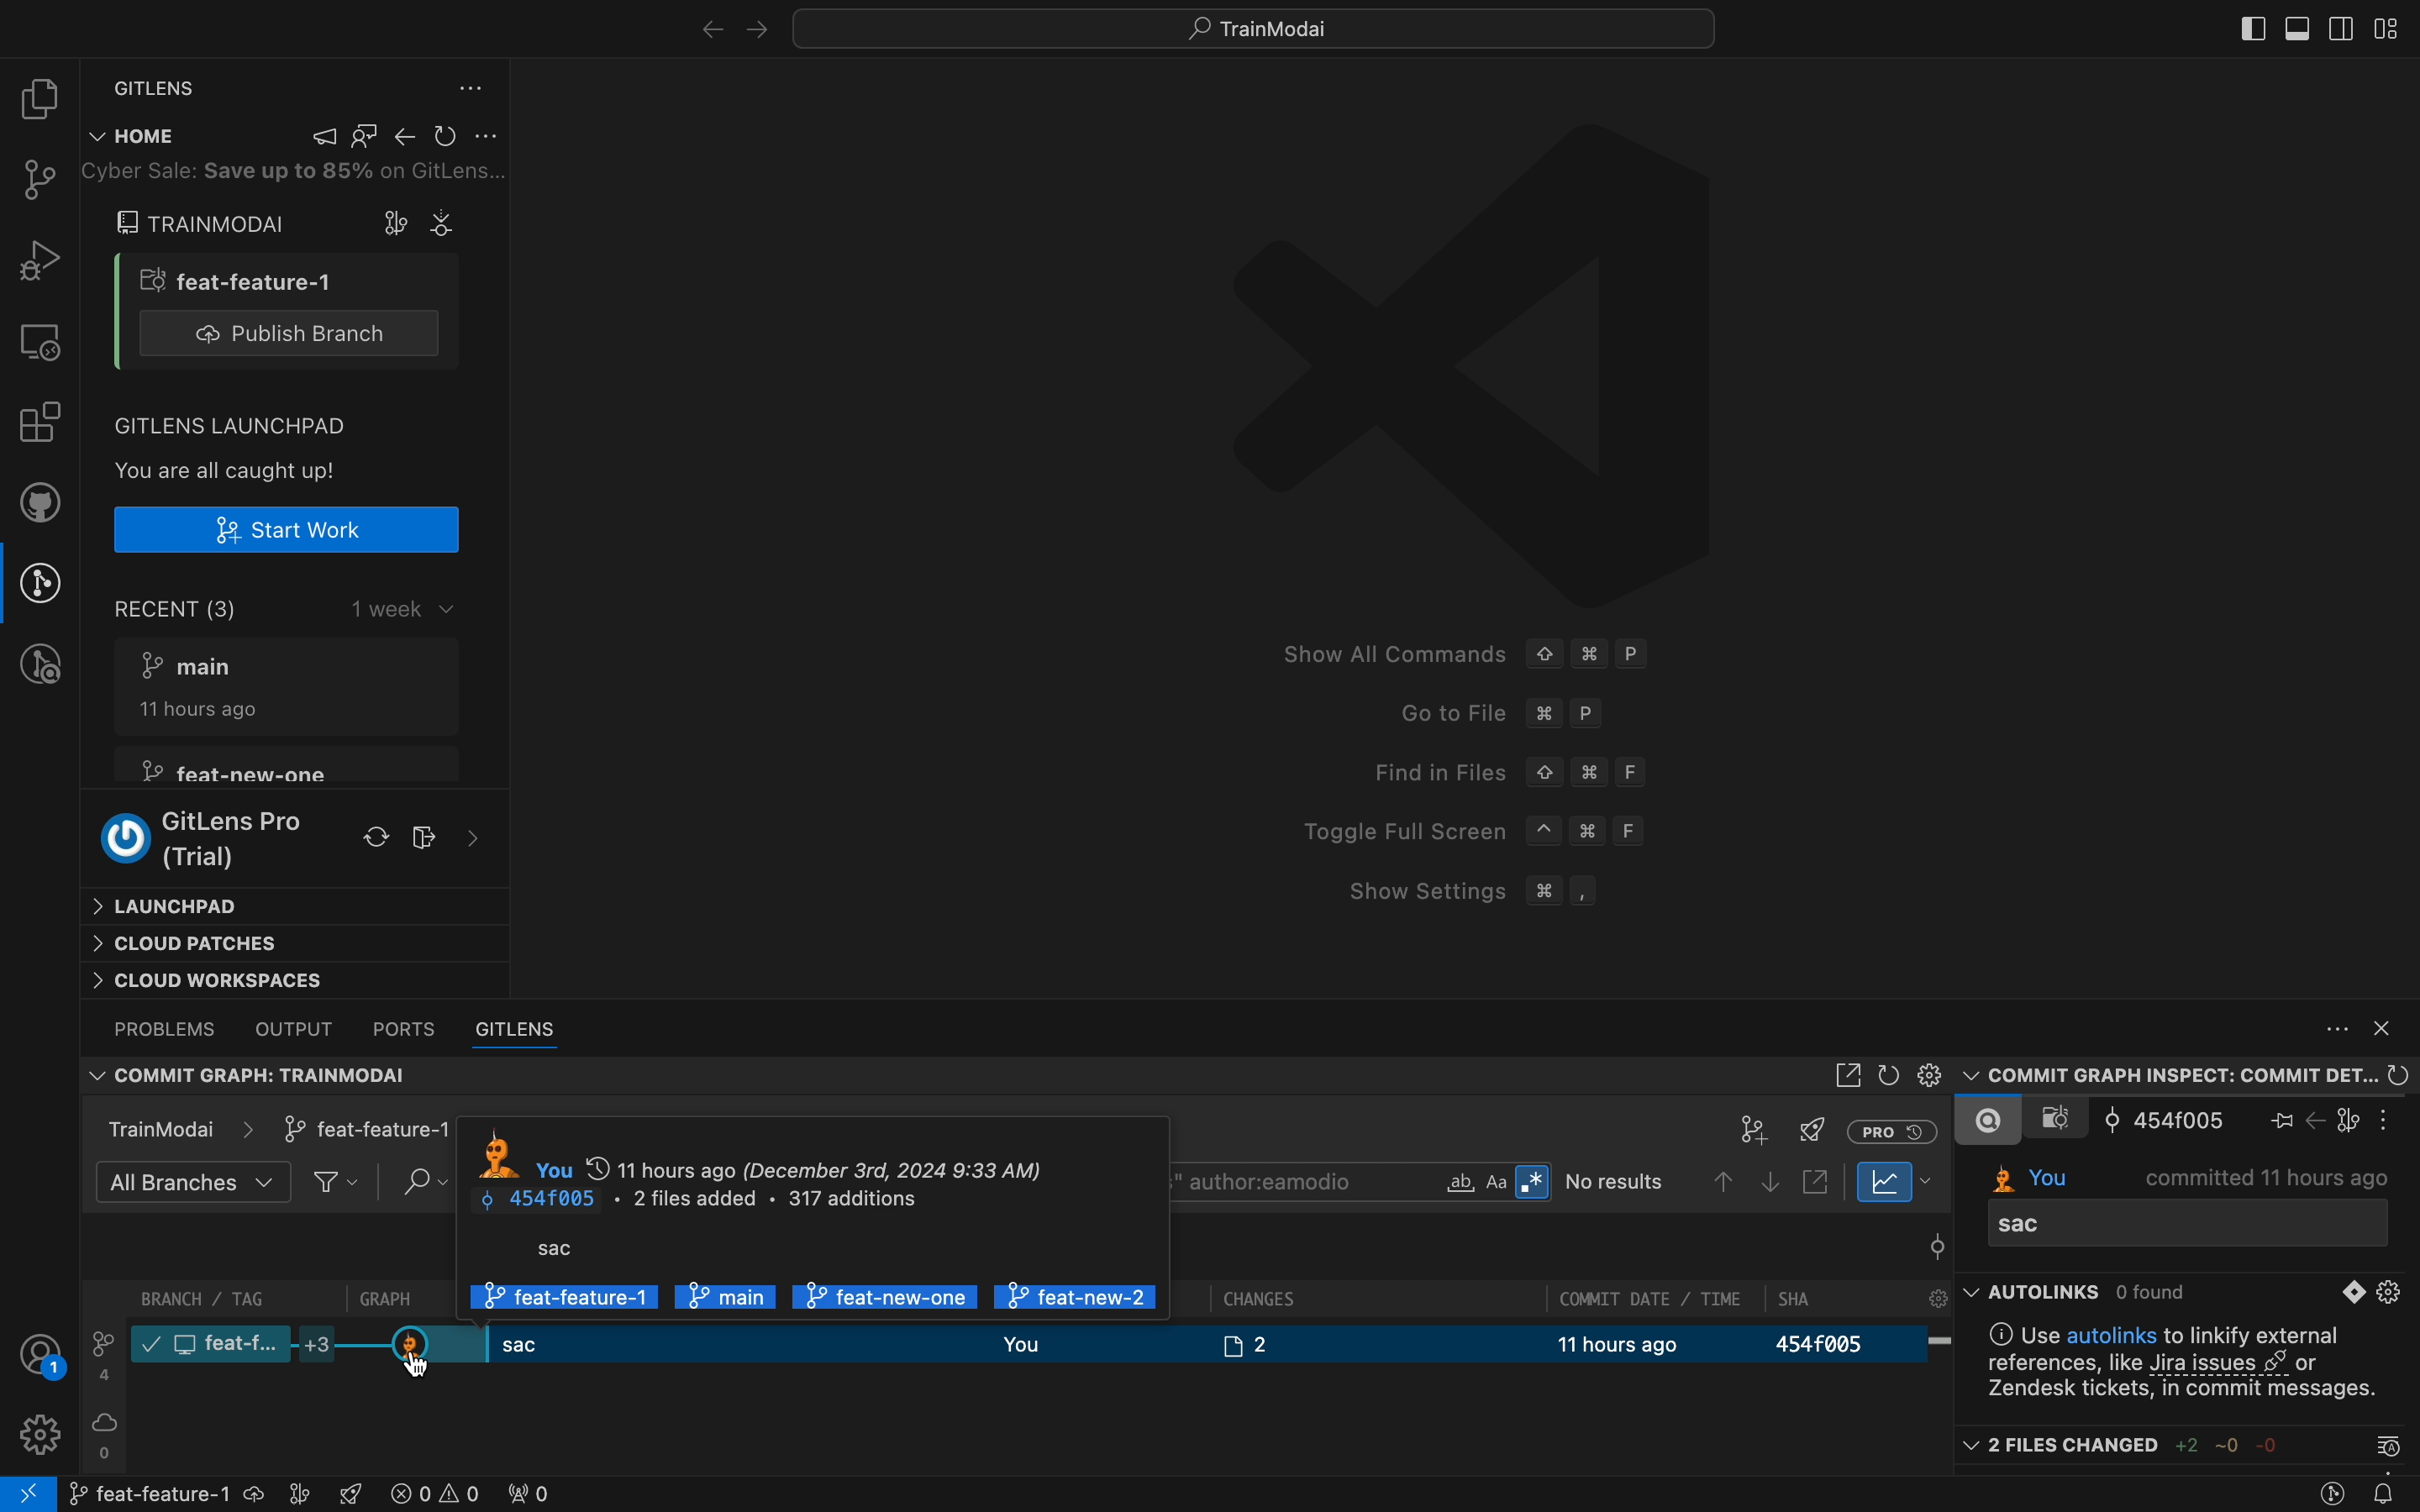 The width and height of the screenshot is (2420, 1512). Describe the element at coordinates (366, 134) in the screenshot. I see `` at that location.